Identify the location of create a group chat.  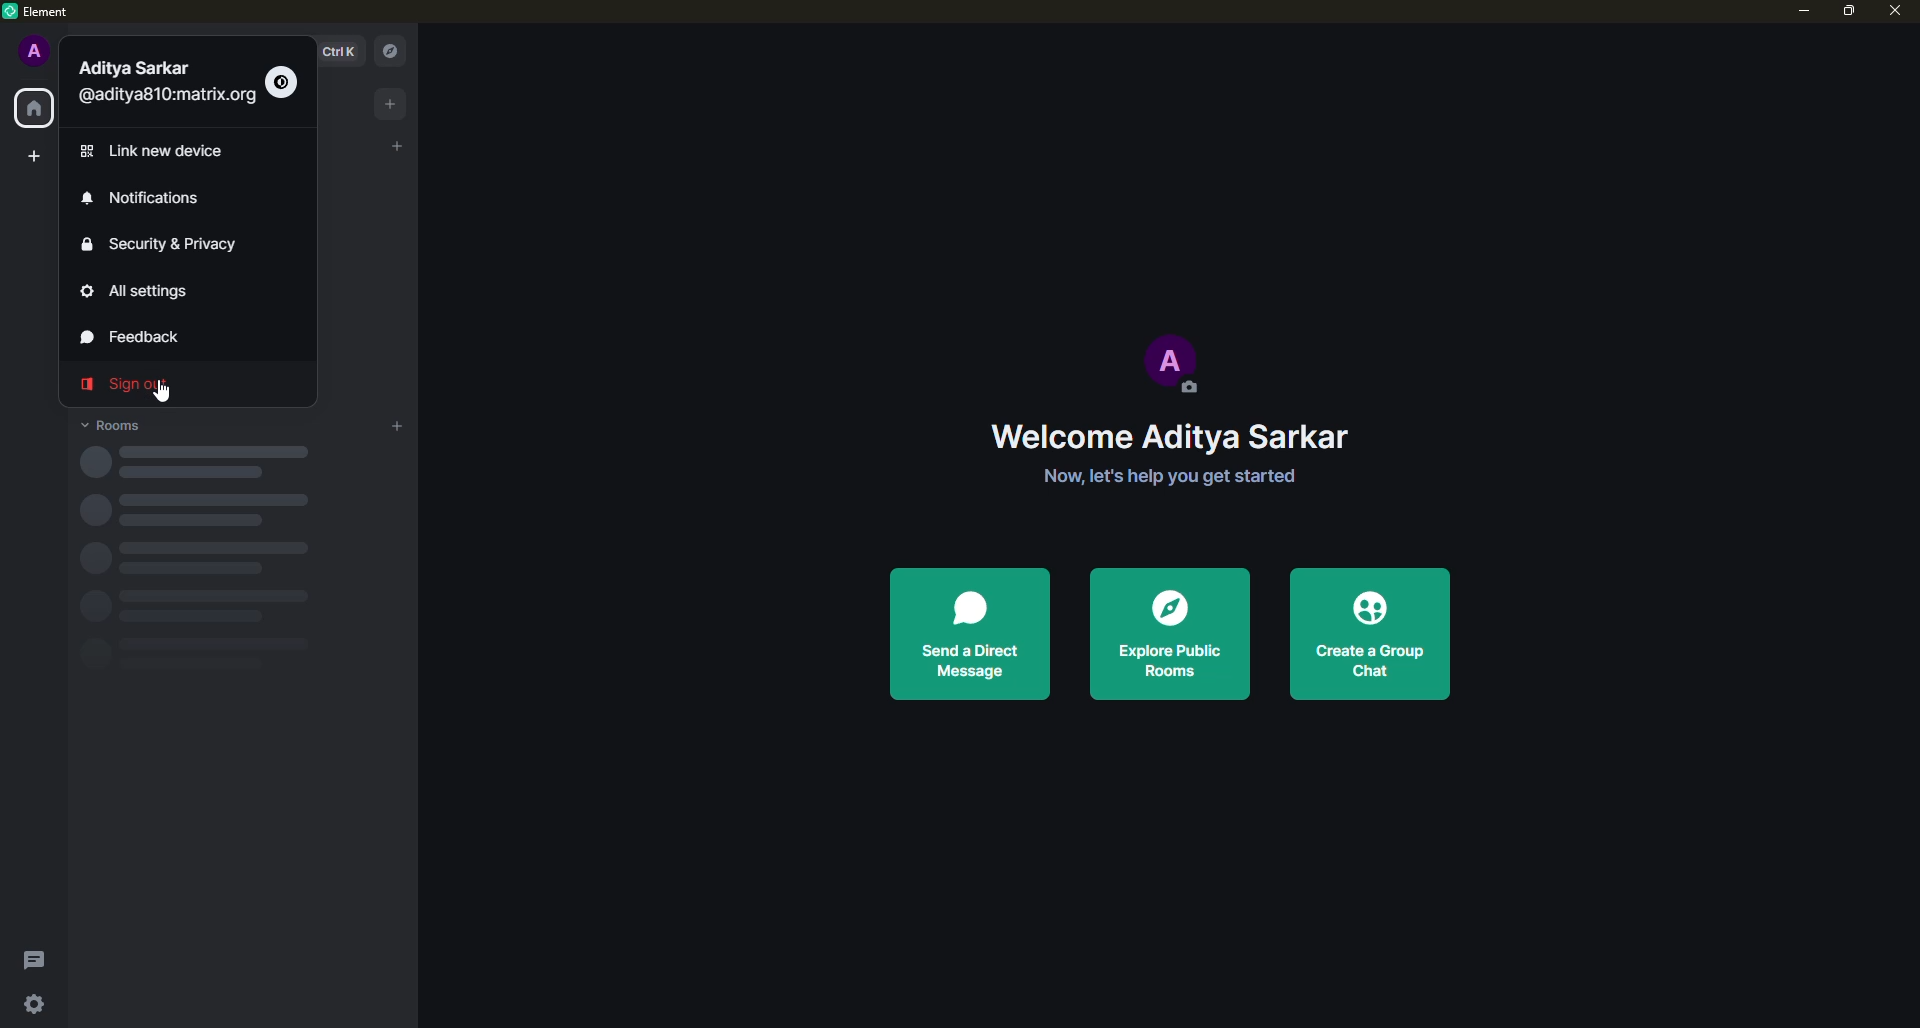
(1372, 636).